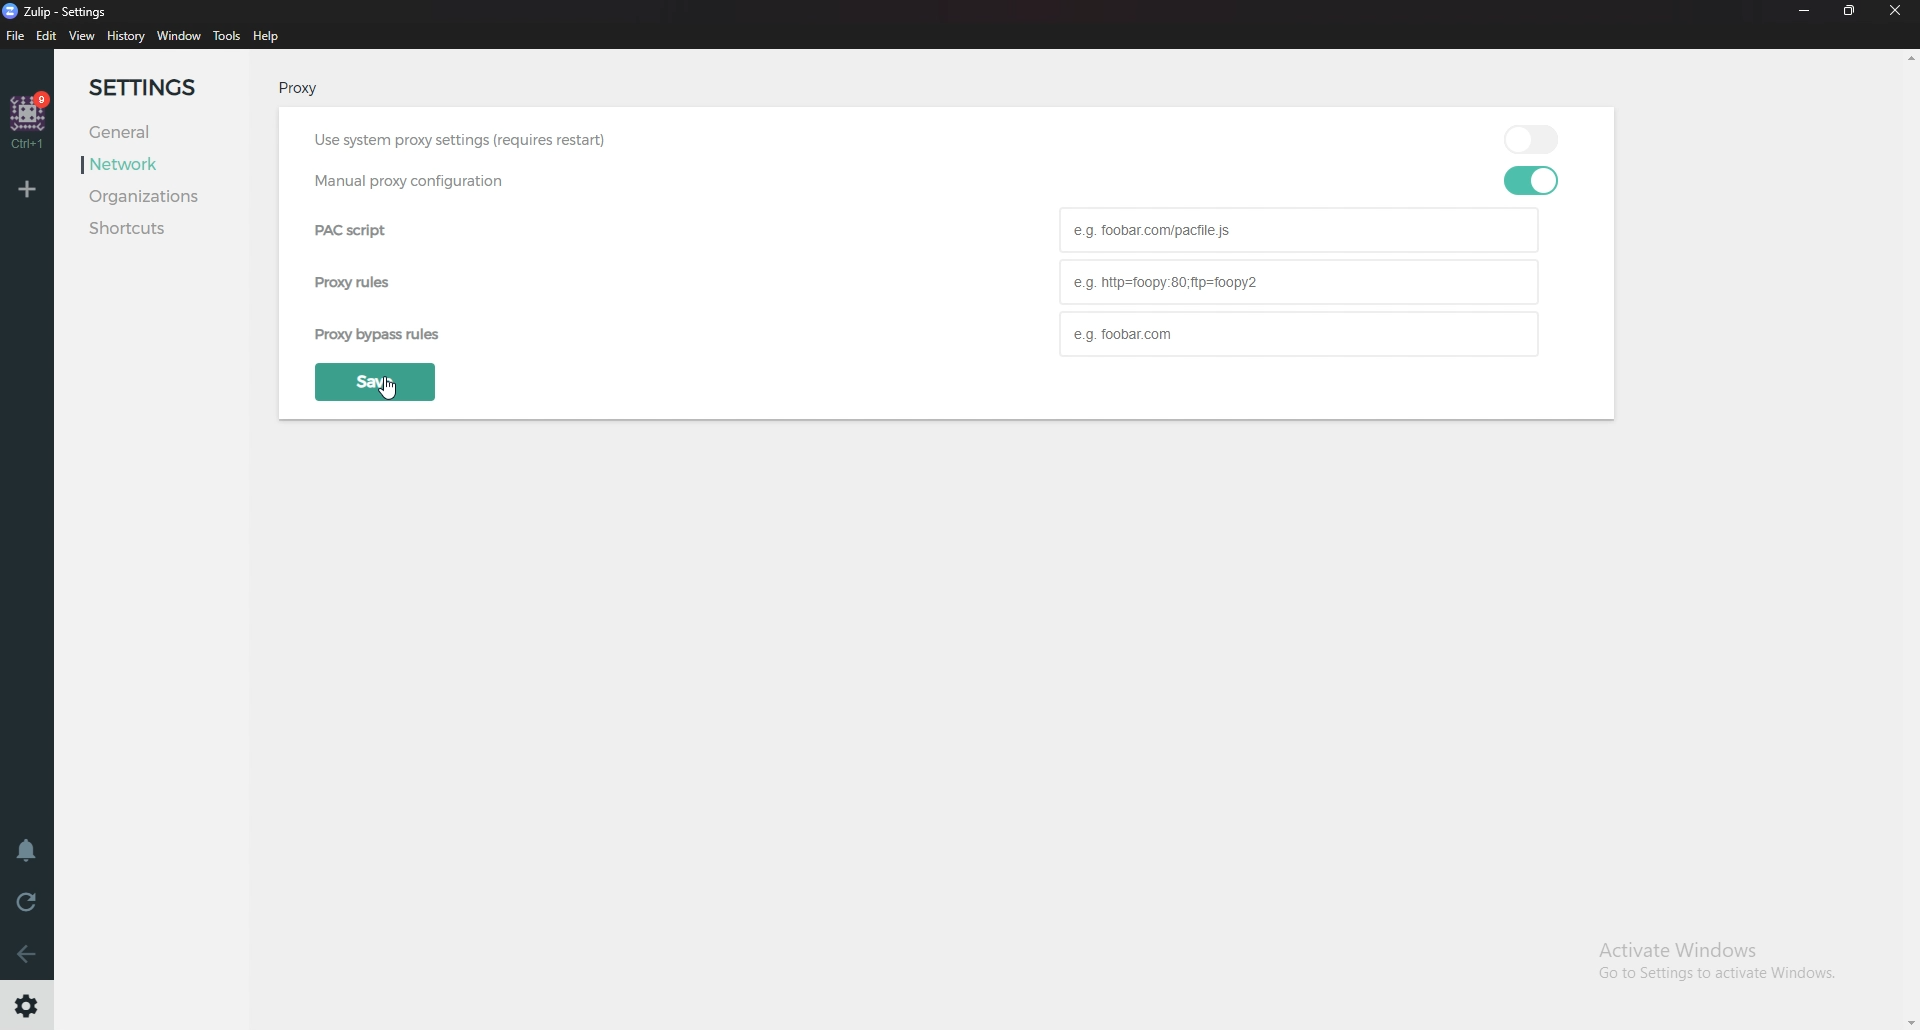 The width and height of the screenshot is (1920, 1030). I want to click on Manual proxy configuration, so click(402, 182).